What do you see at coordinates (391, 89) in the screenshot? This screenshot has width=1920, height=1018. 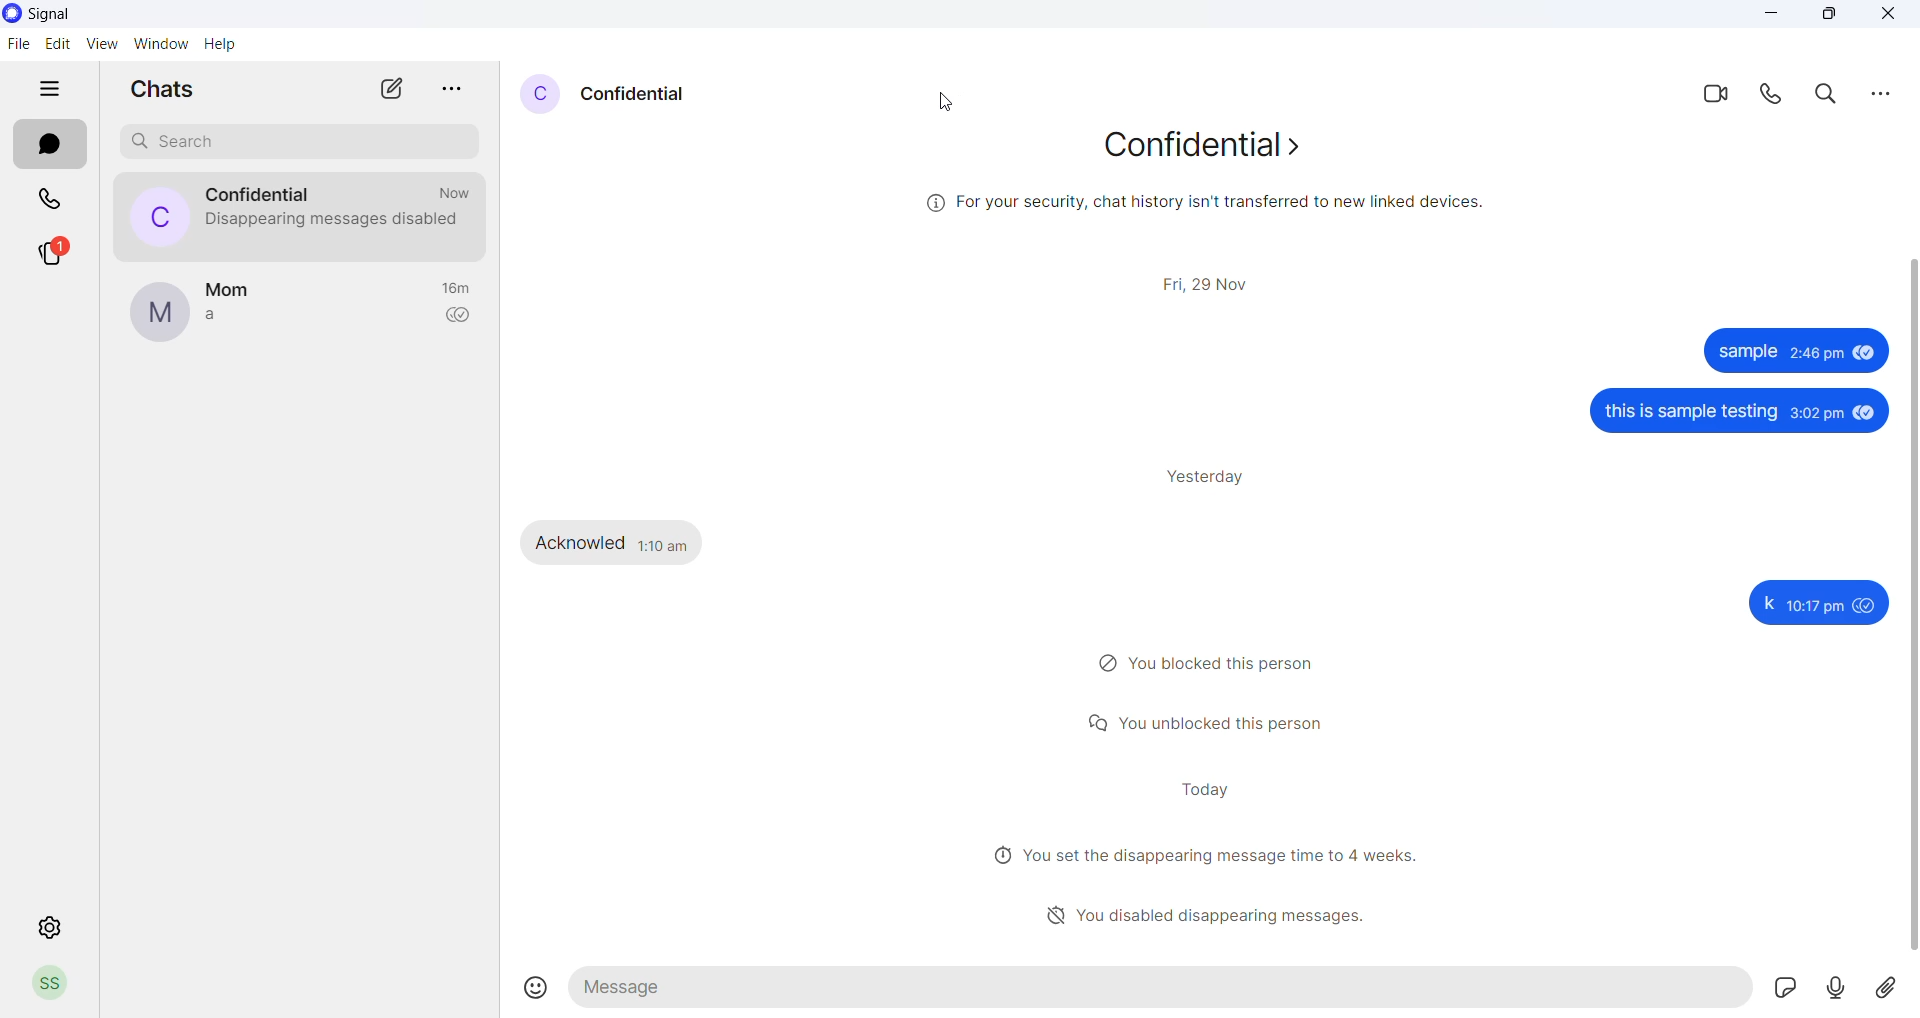 I see `new chat` at bounding box center [391, 89].